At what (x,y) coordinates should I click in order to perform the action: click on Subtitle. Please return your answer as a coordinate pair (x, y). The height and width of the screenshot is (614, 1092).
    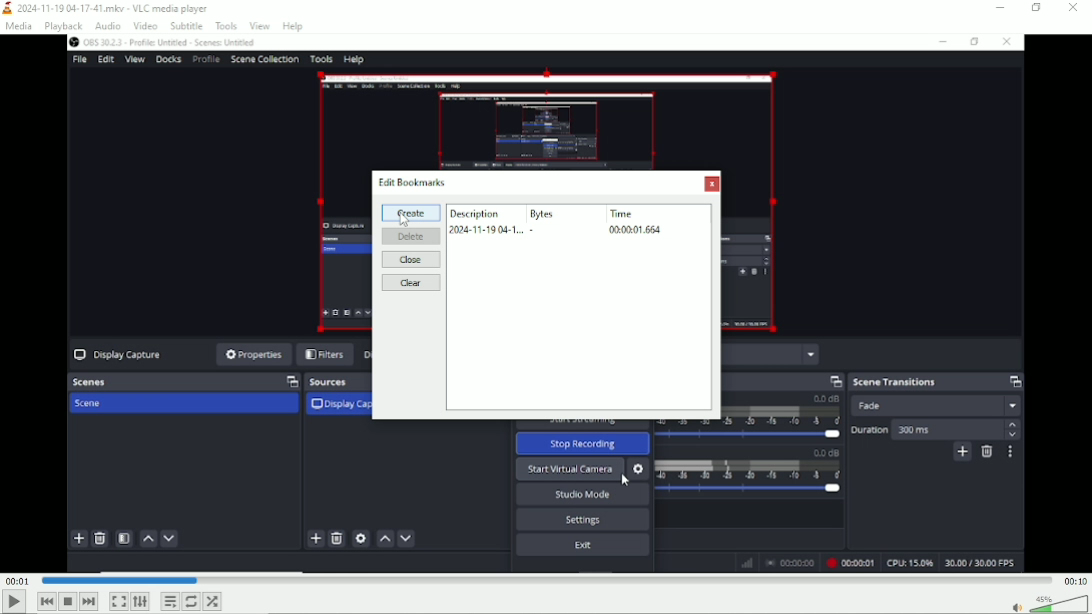
    Looking at the image, I should click on (186, 26).